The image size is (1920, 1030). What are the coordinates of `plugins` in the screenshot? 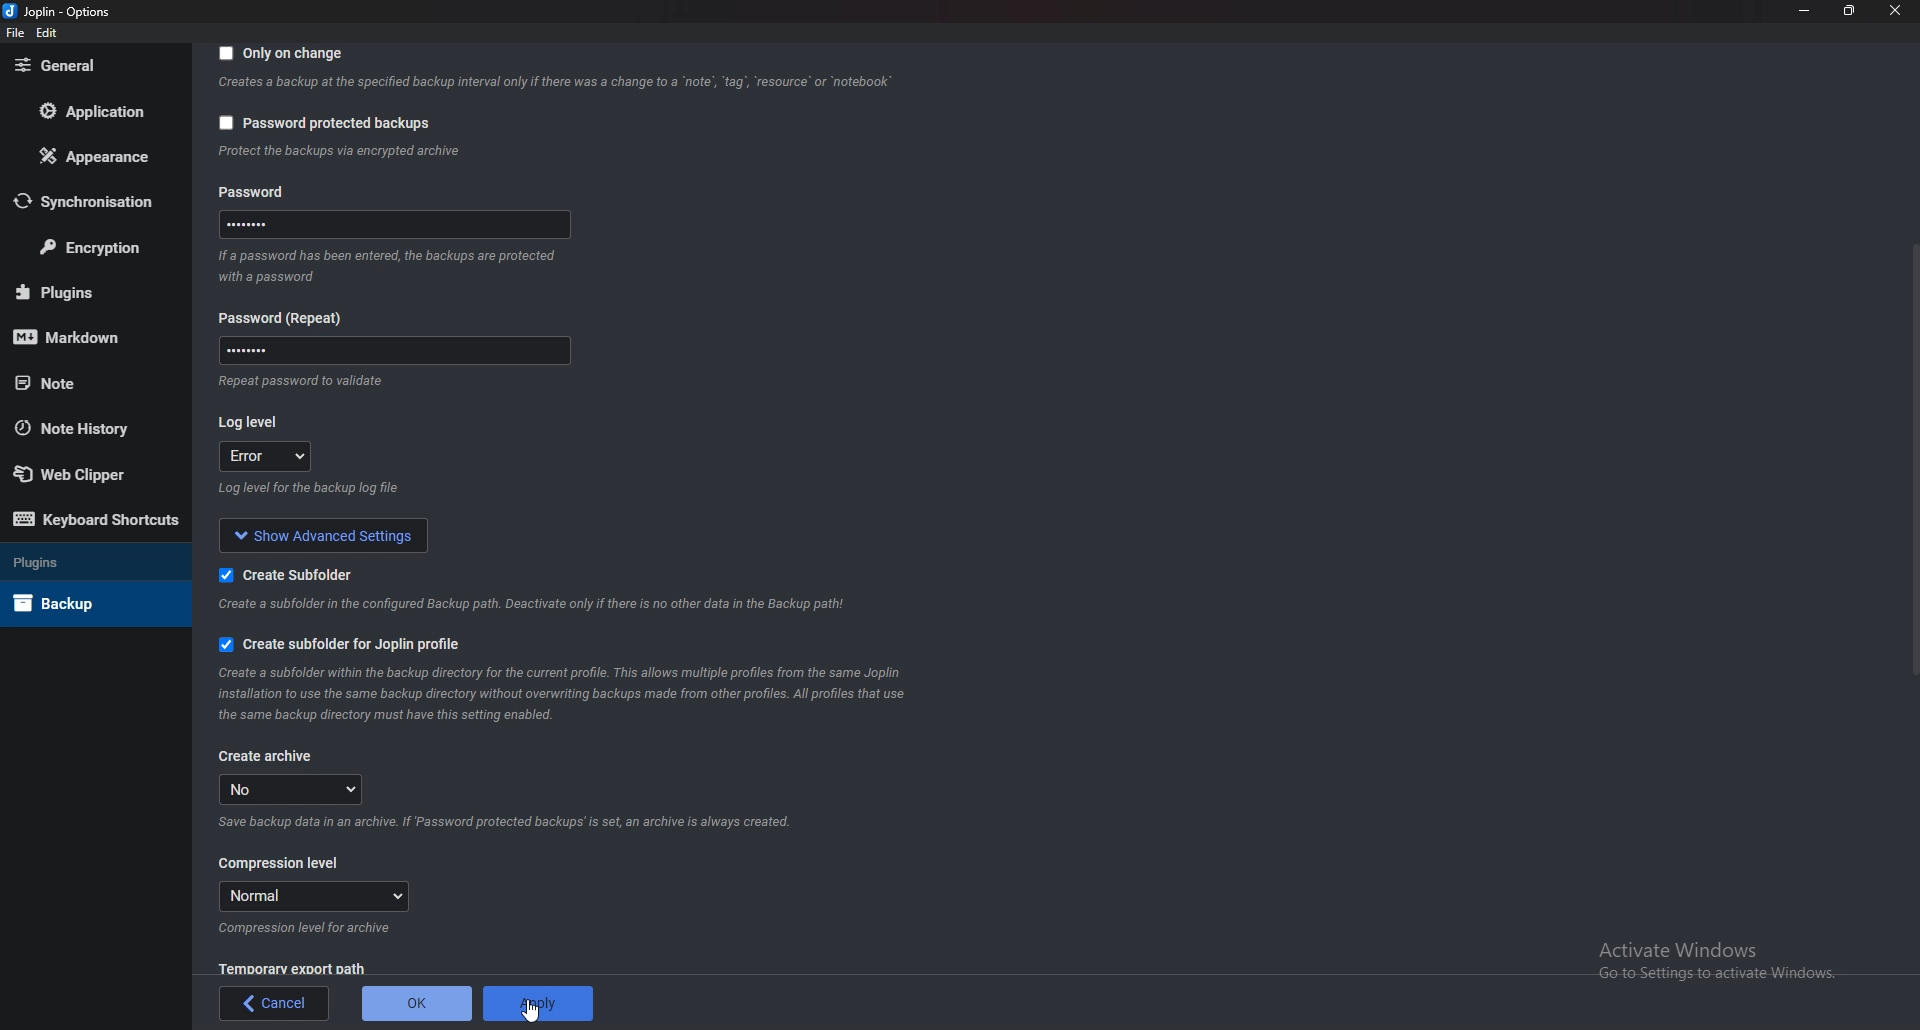 It's located at (84, 291).